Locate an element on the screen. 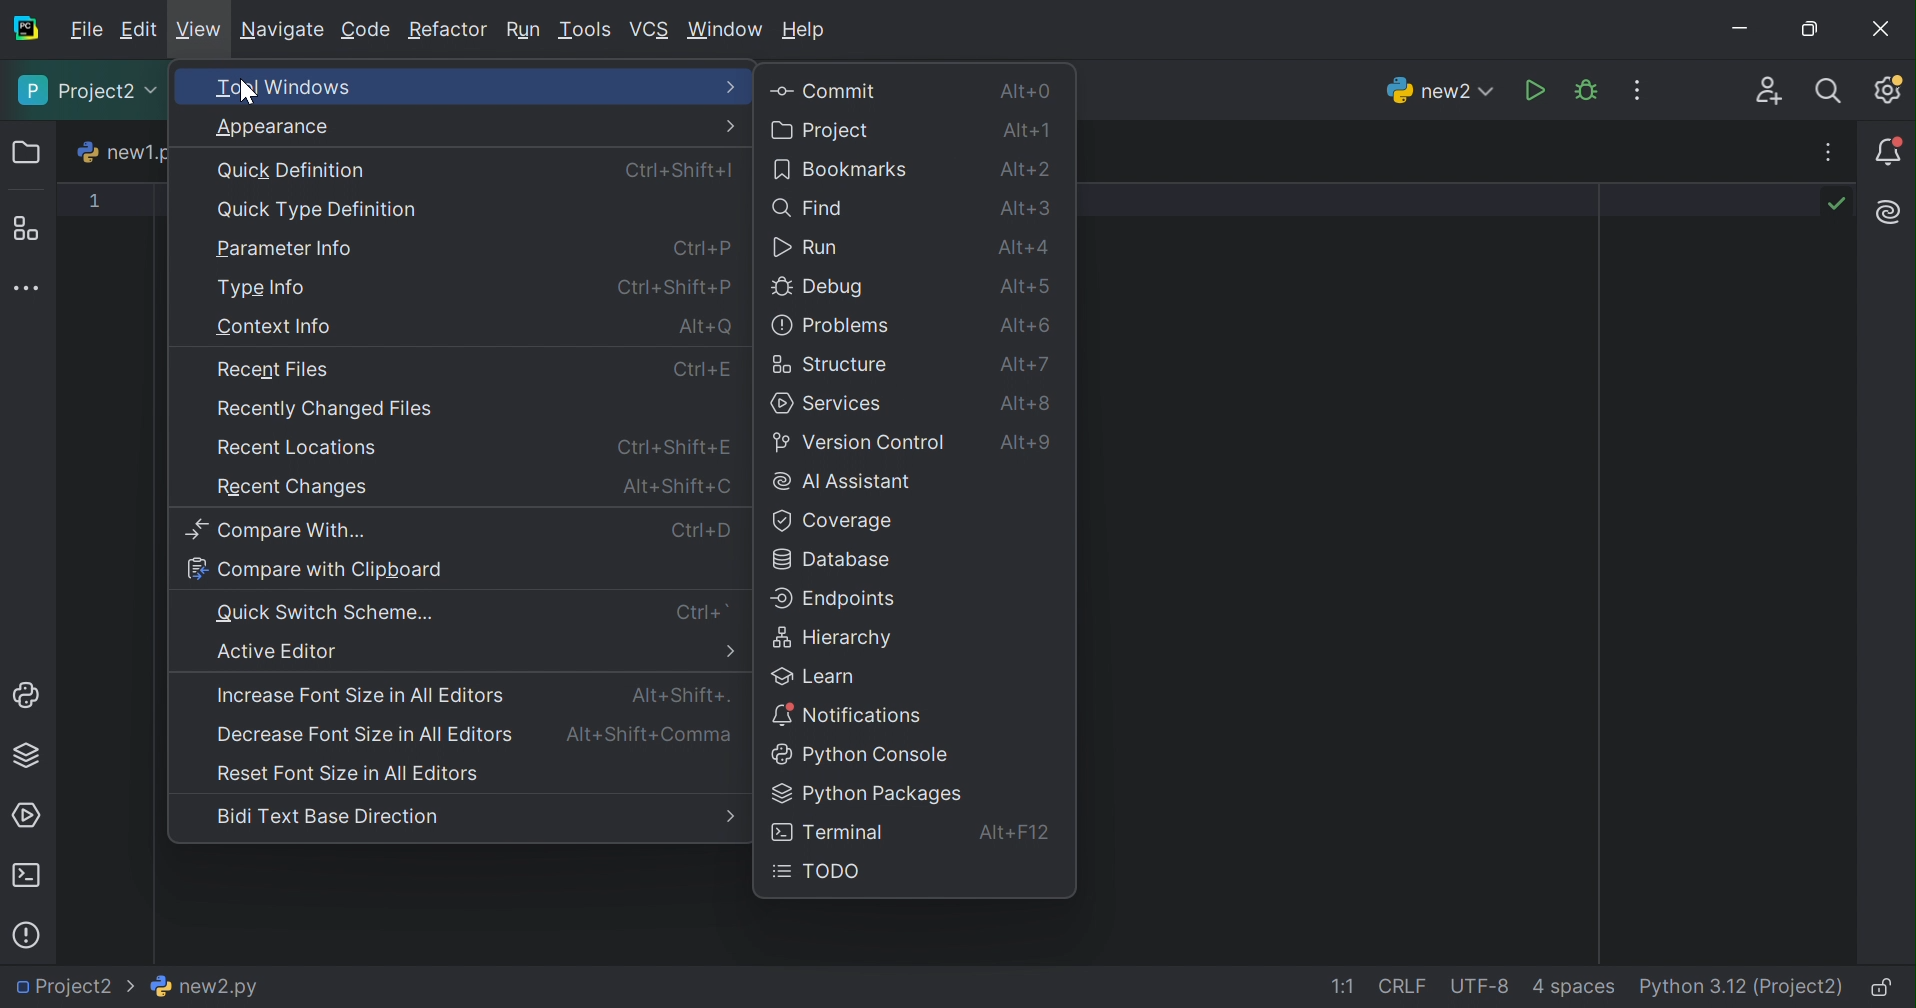 The image size is (1916, 1008). Alt+0 is located at coordinates (1024, 91).